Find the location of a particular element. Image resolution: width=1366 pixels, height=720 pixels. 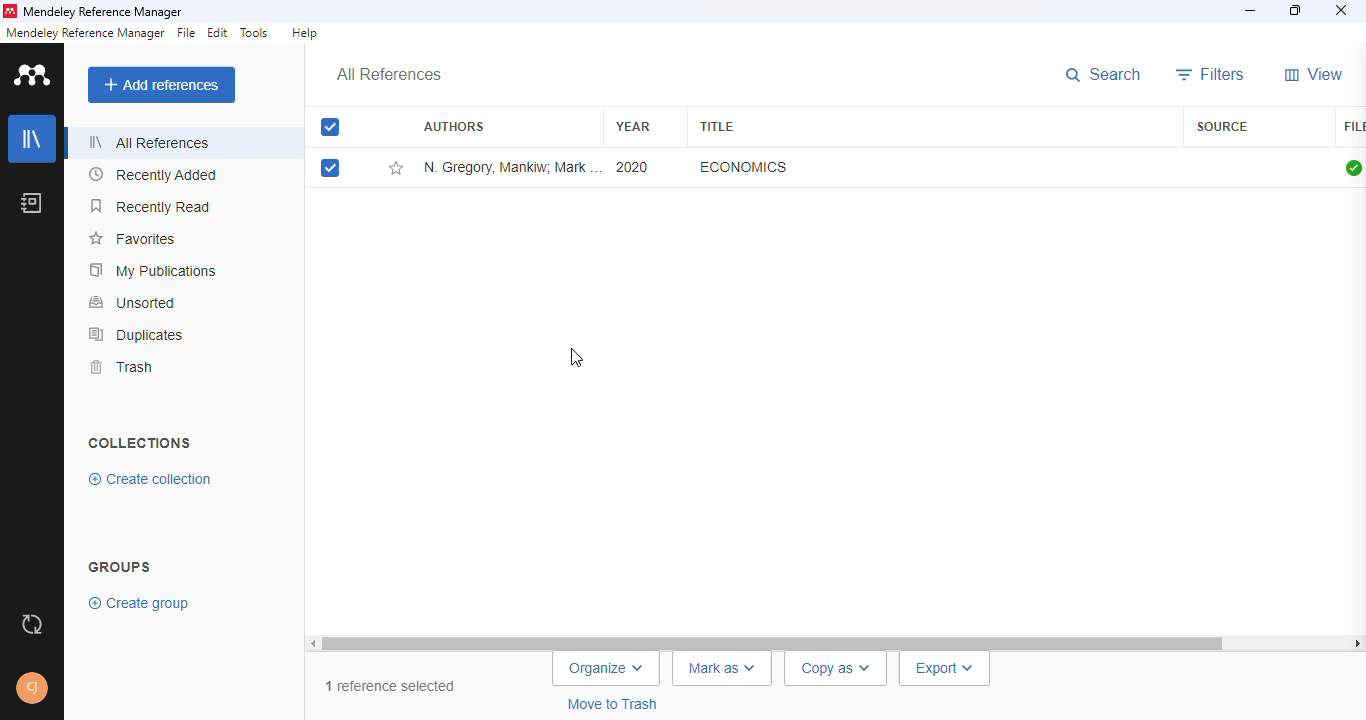

add this reference to favorites is located at coordinates (396, 169).